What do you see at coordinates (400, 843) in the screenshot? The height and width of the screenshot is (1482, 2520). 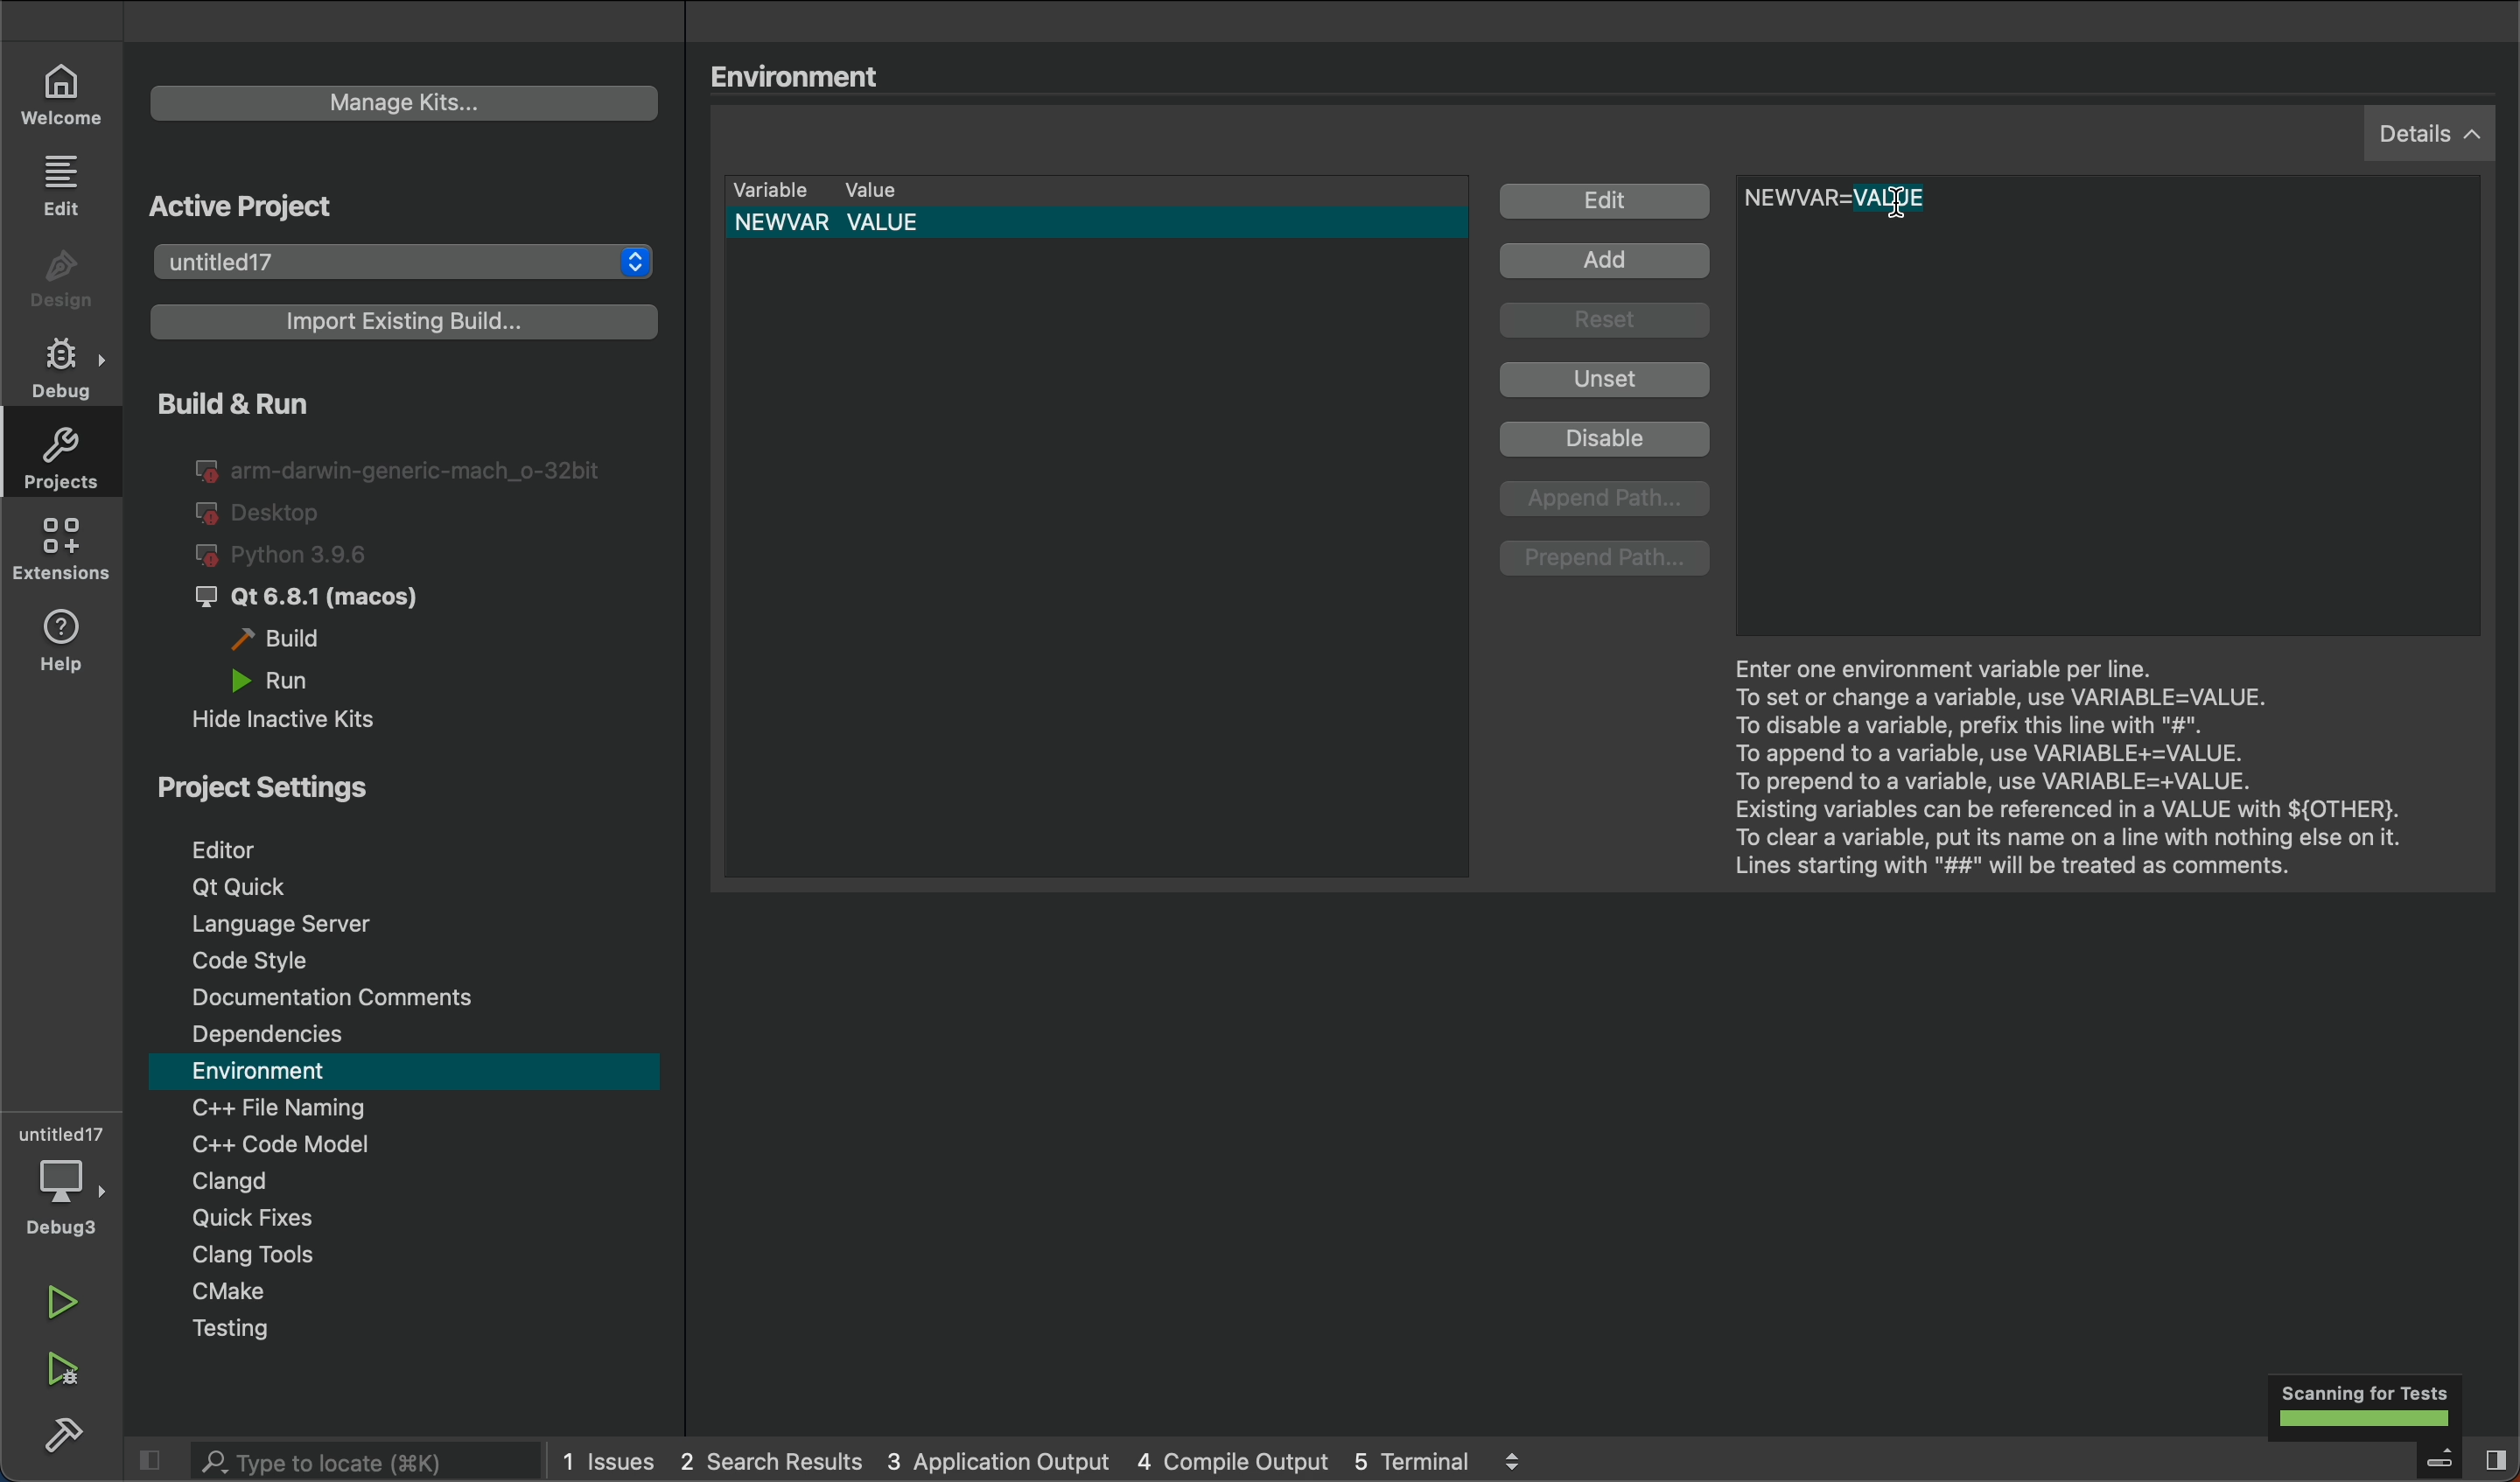 I see `editor` at bounding box center [400, 843].